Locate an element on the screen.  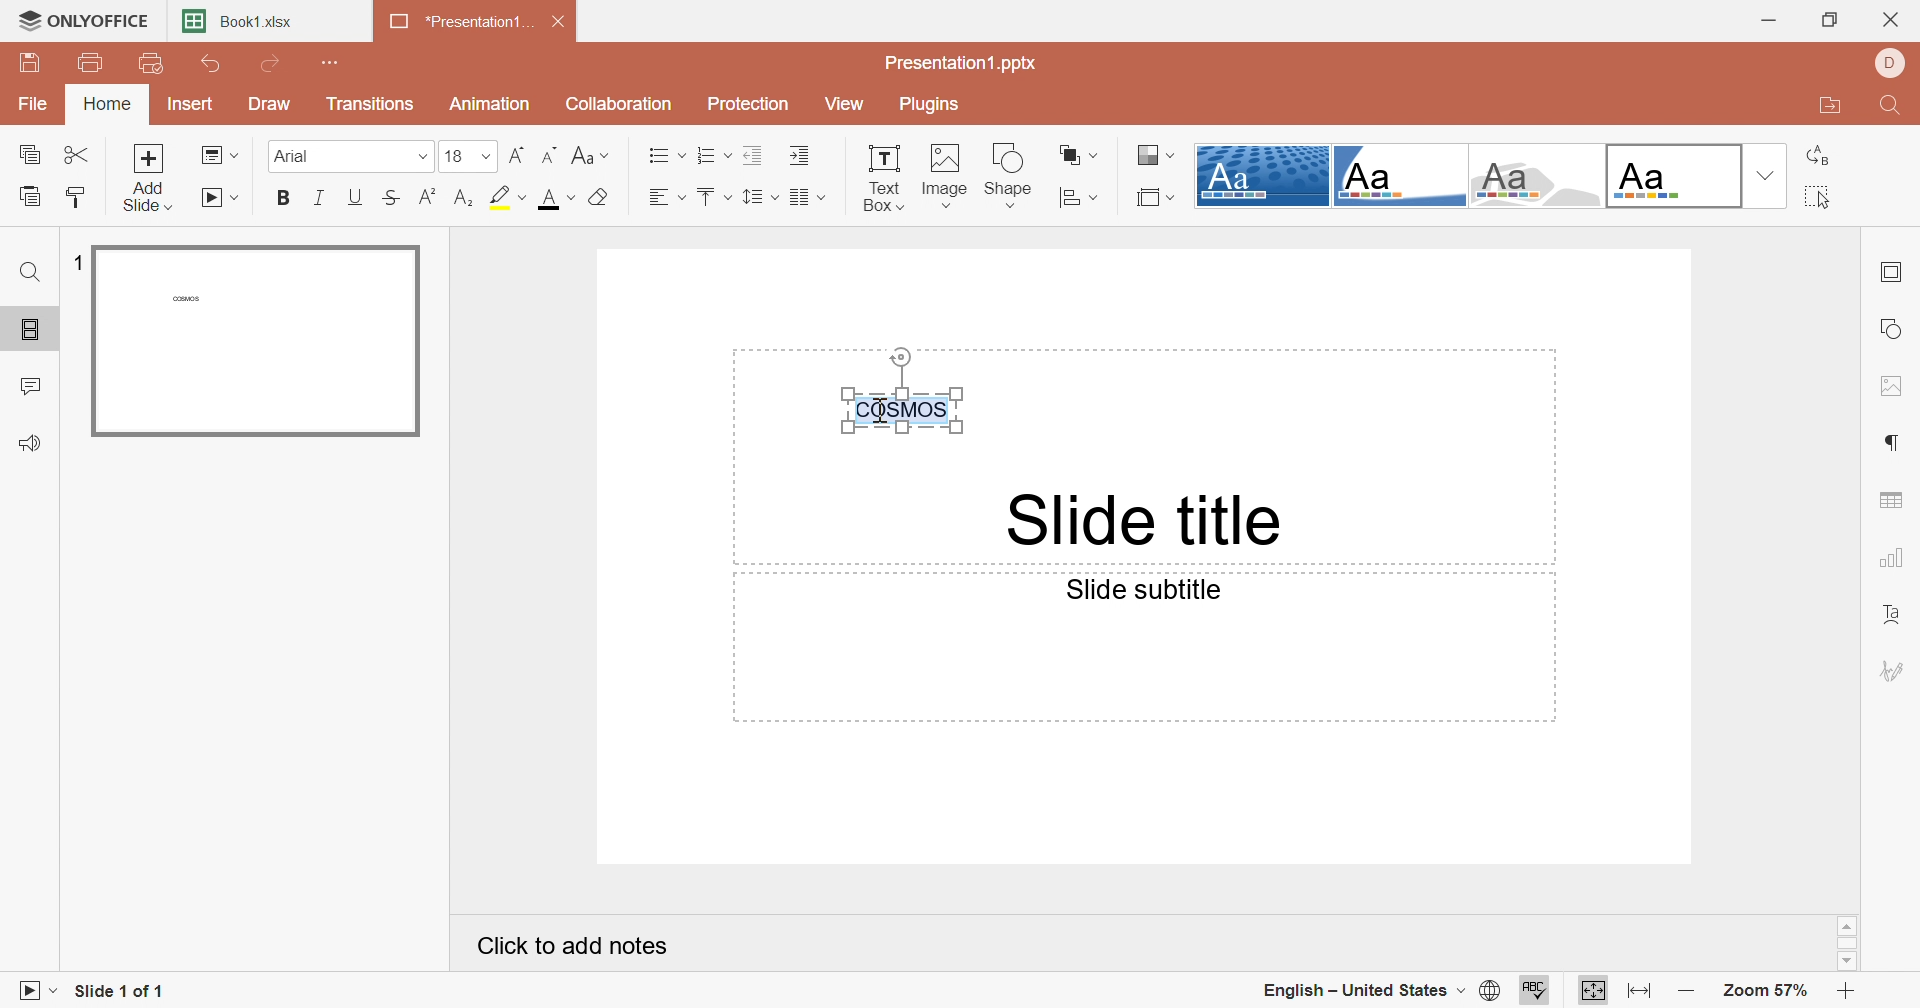
Fit to slide is located at coordinates (1591, 988).